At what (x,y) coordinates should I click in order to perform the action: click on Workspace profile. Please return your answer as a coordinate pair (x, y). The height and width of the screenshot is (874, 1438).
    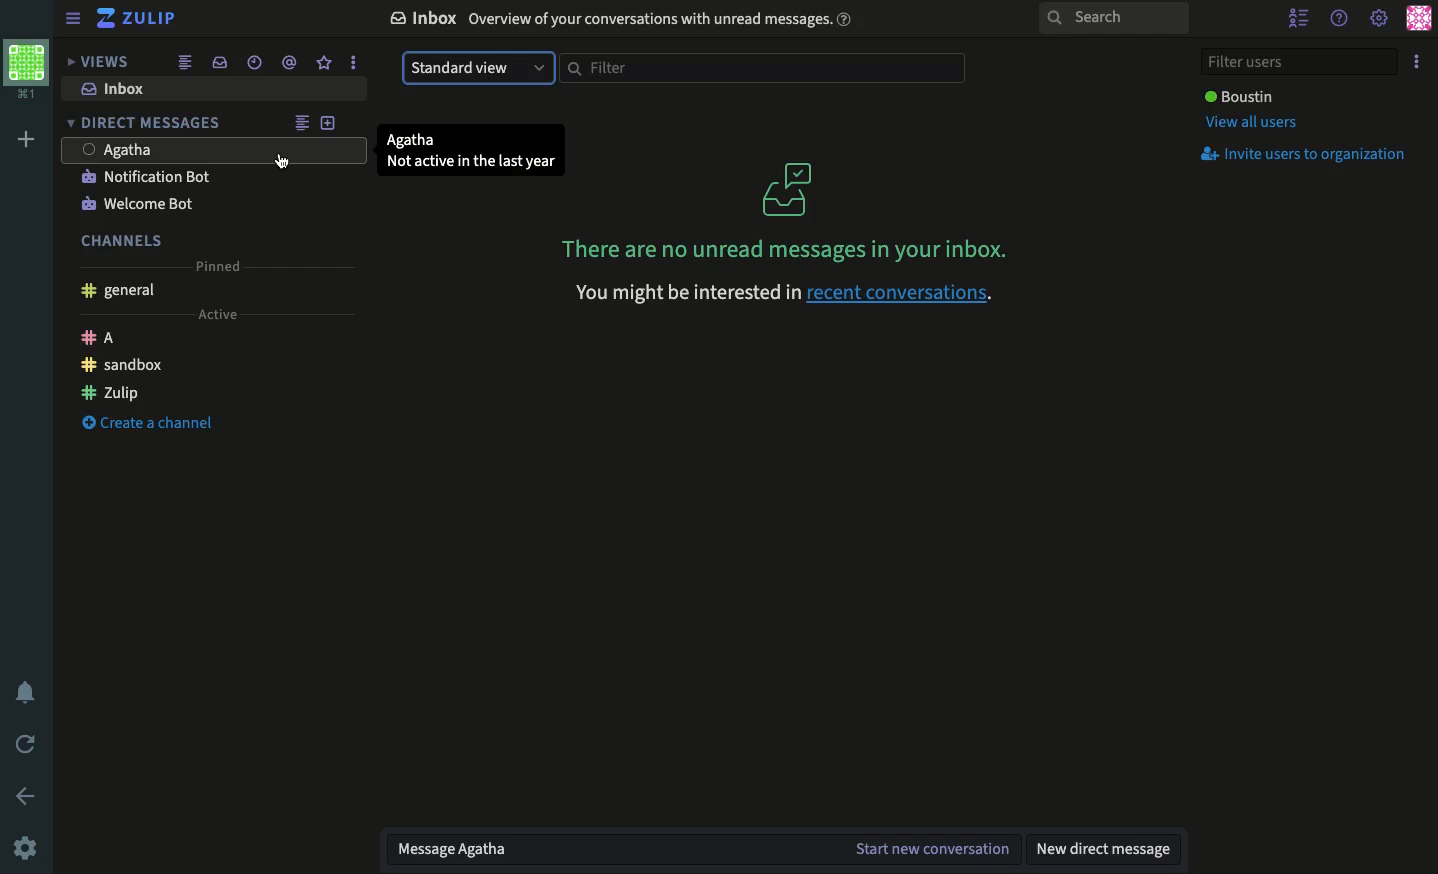
    Looking at the image, I should click on (28, 66).